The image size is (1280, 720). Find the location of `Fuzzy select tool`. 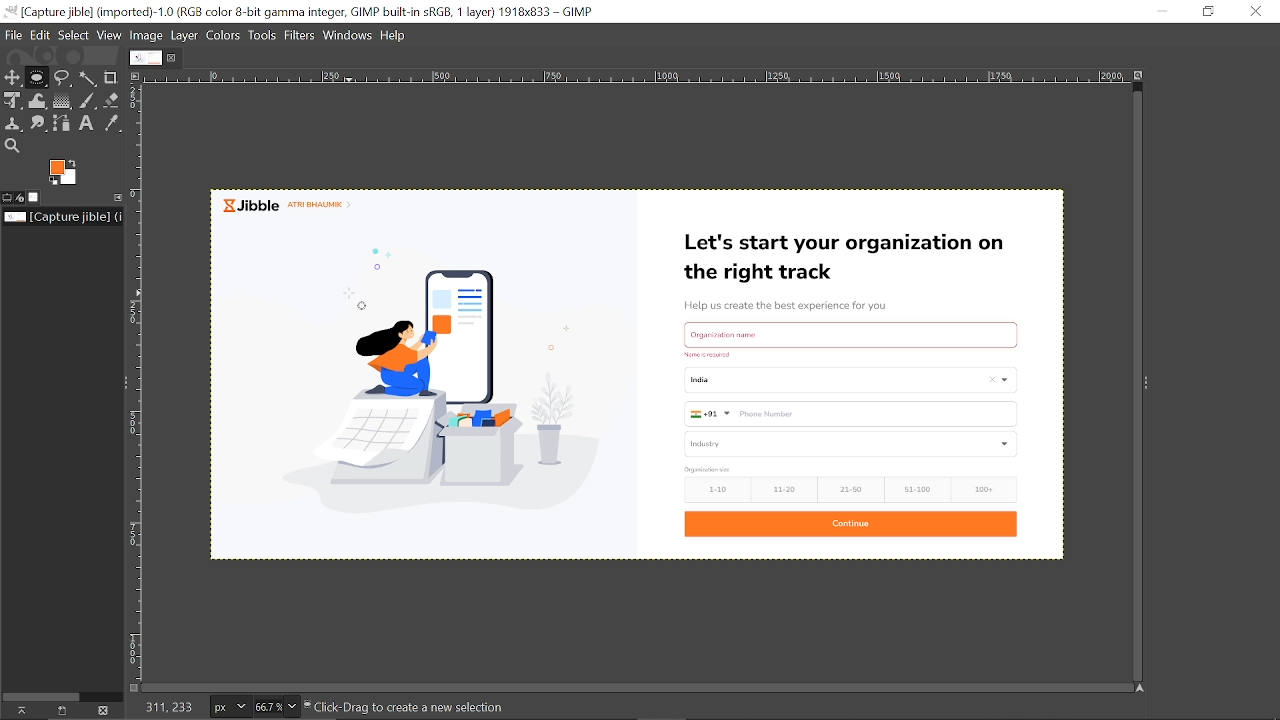

Fuzzy select tool is located at coordinates (91, 78).